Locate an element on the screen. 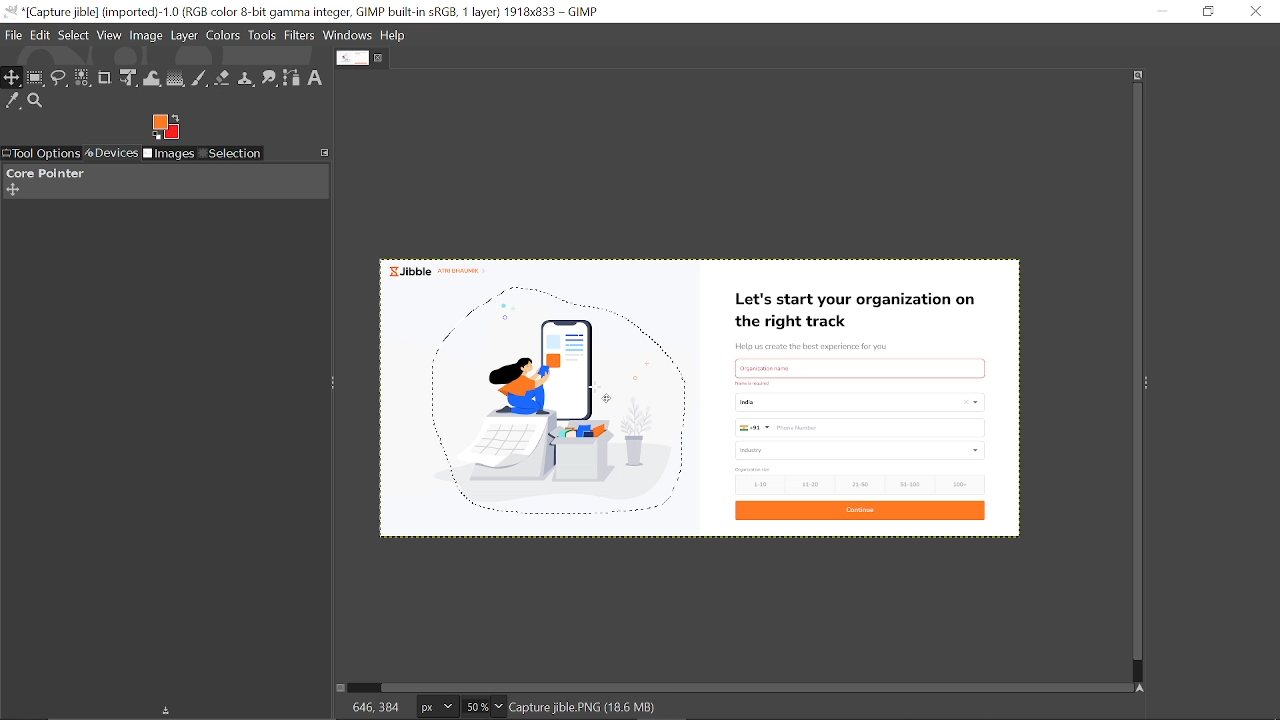 The height and width of the screenshot is (720, 1280). country is located at coordinates (862, 402).